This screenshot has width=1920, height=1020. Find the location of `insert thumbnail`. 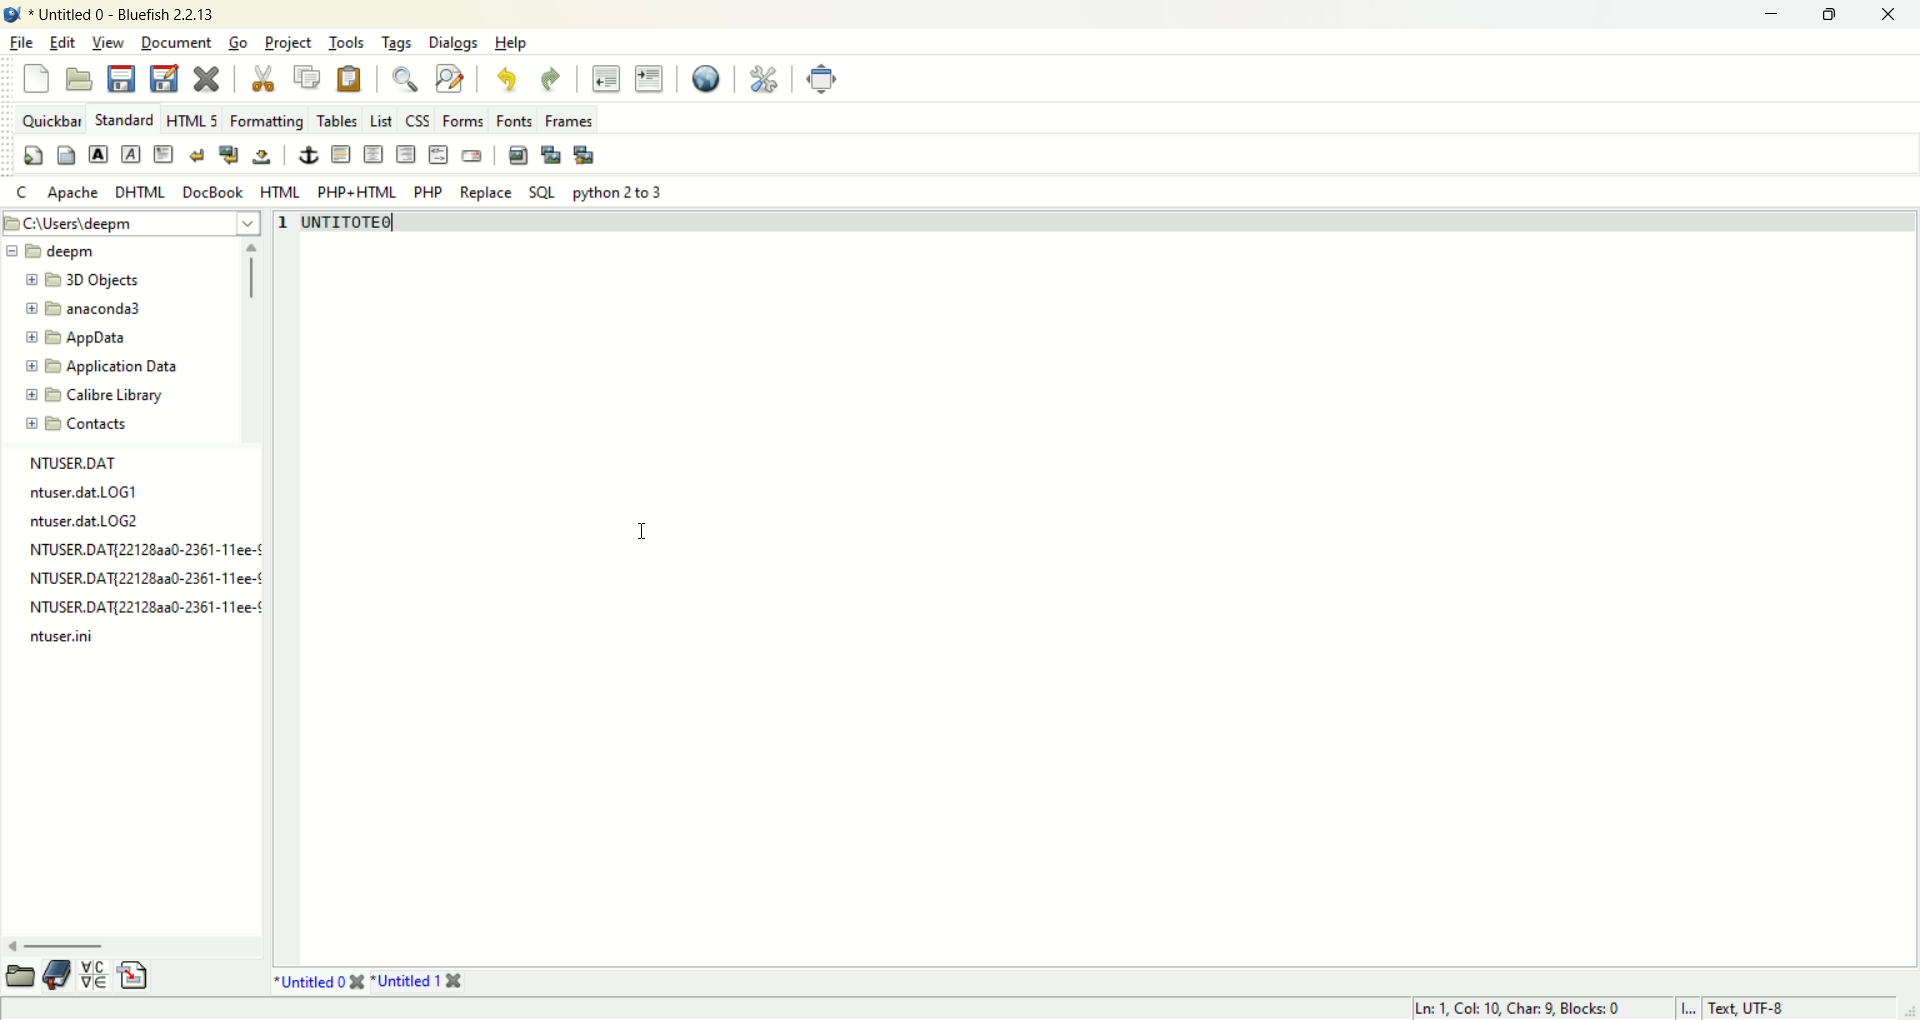

insert thumbnail is located at coordinates (553, 153).